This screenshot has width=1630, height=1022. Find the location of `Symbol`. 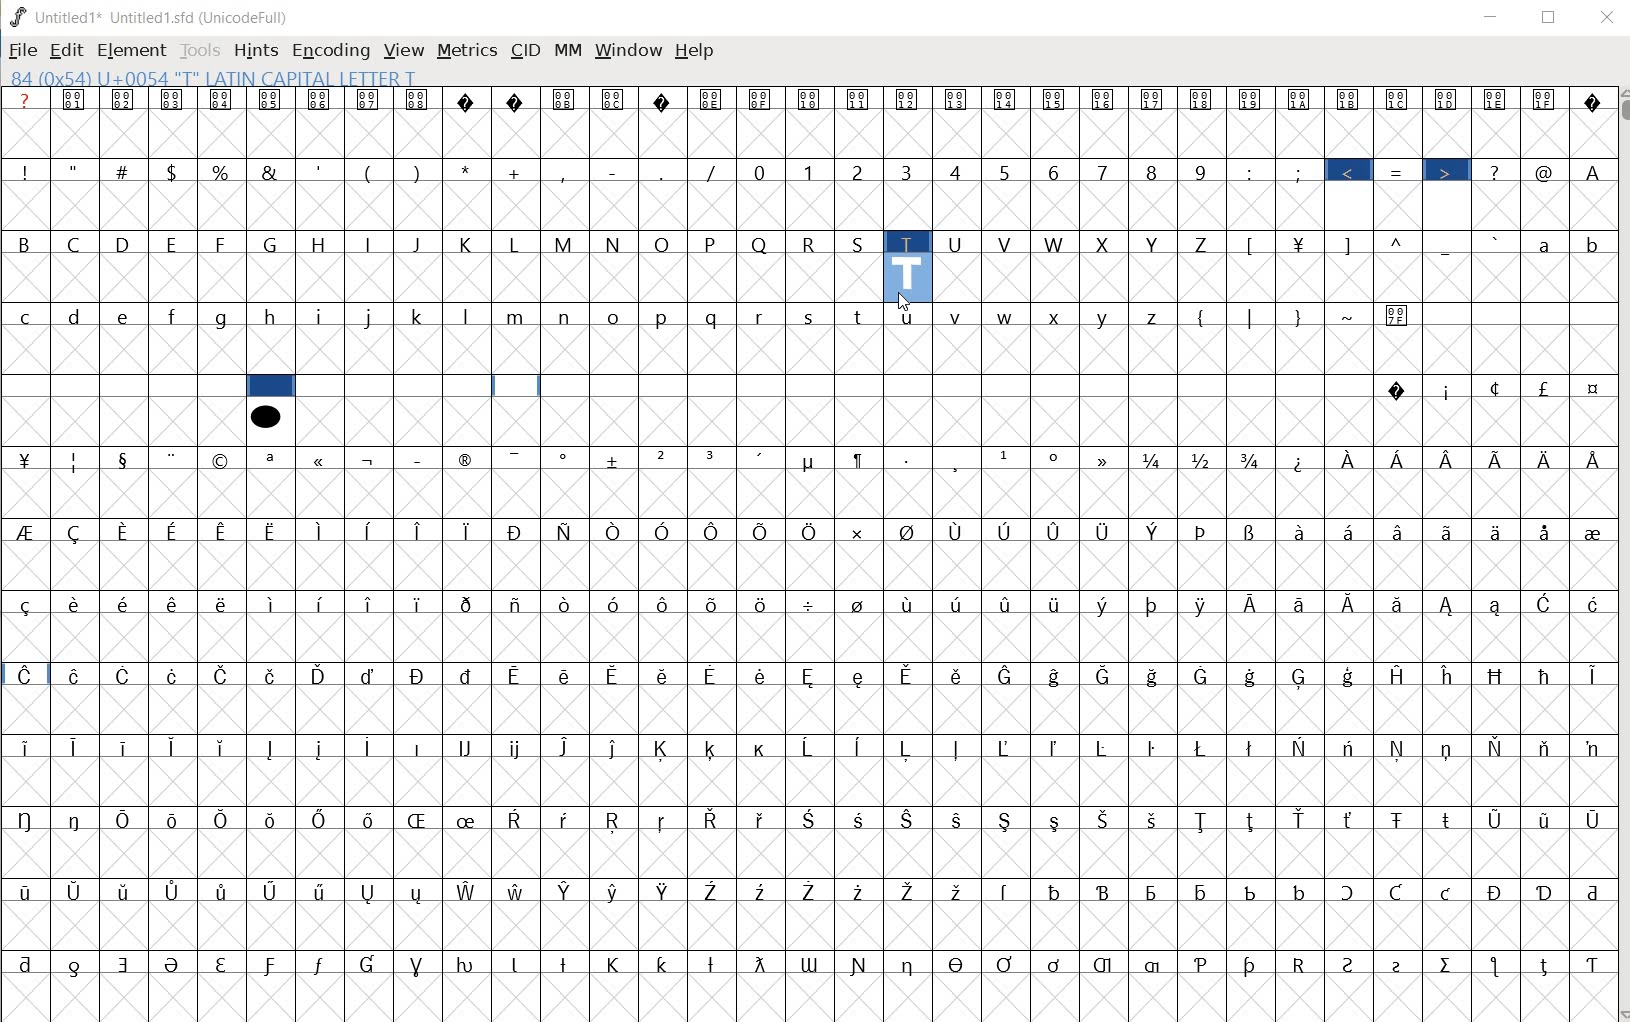

Symbol is located at coordinates (175, 459).